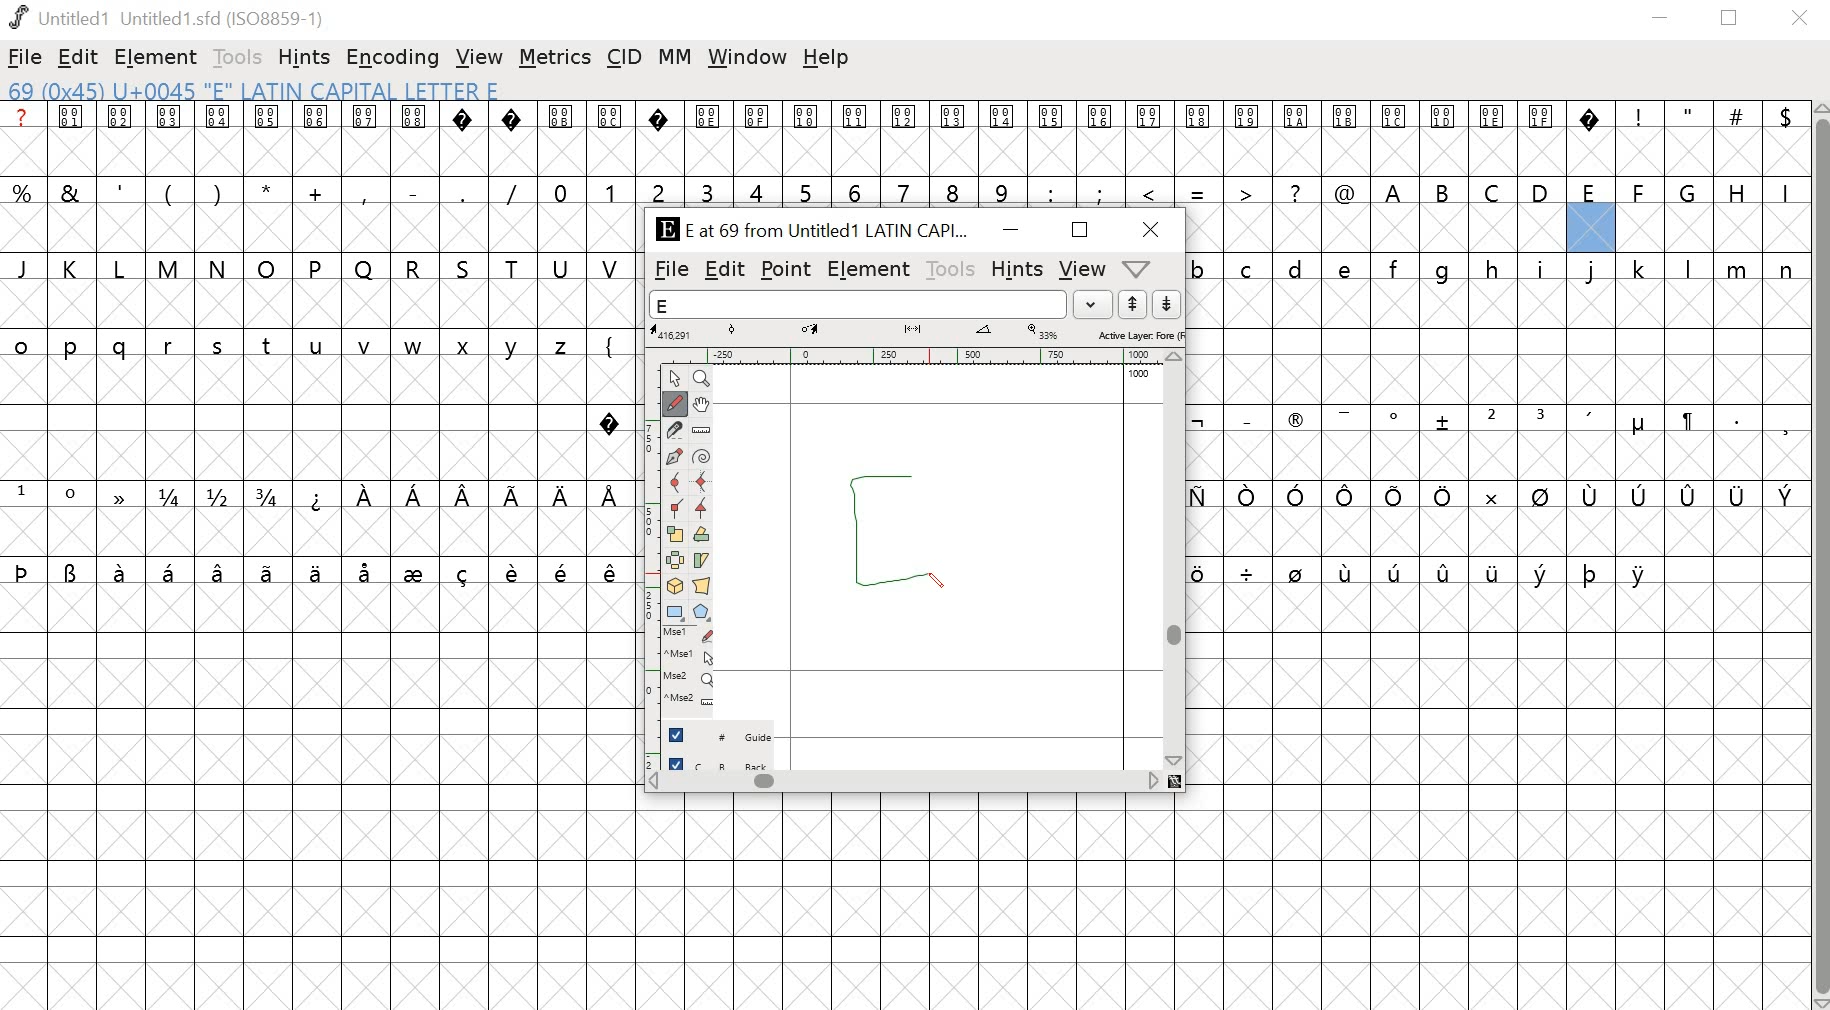  I want to click on element, so click(868, 269).